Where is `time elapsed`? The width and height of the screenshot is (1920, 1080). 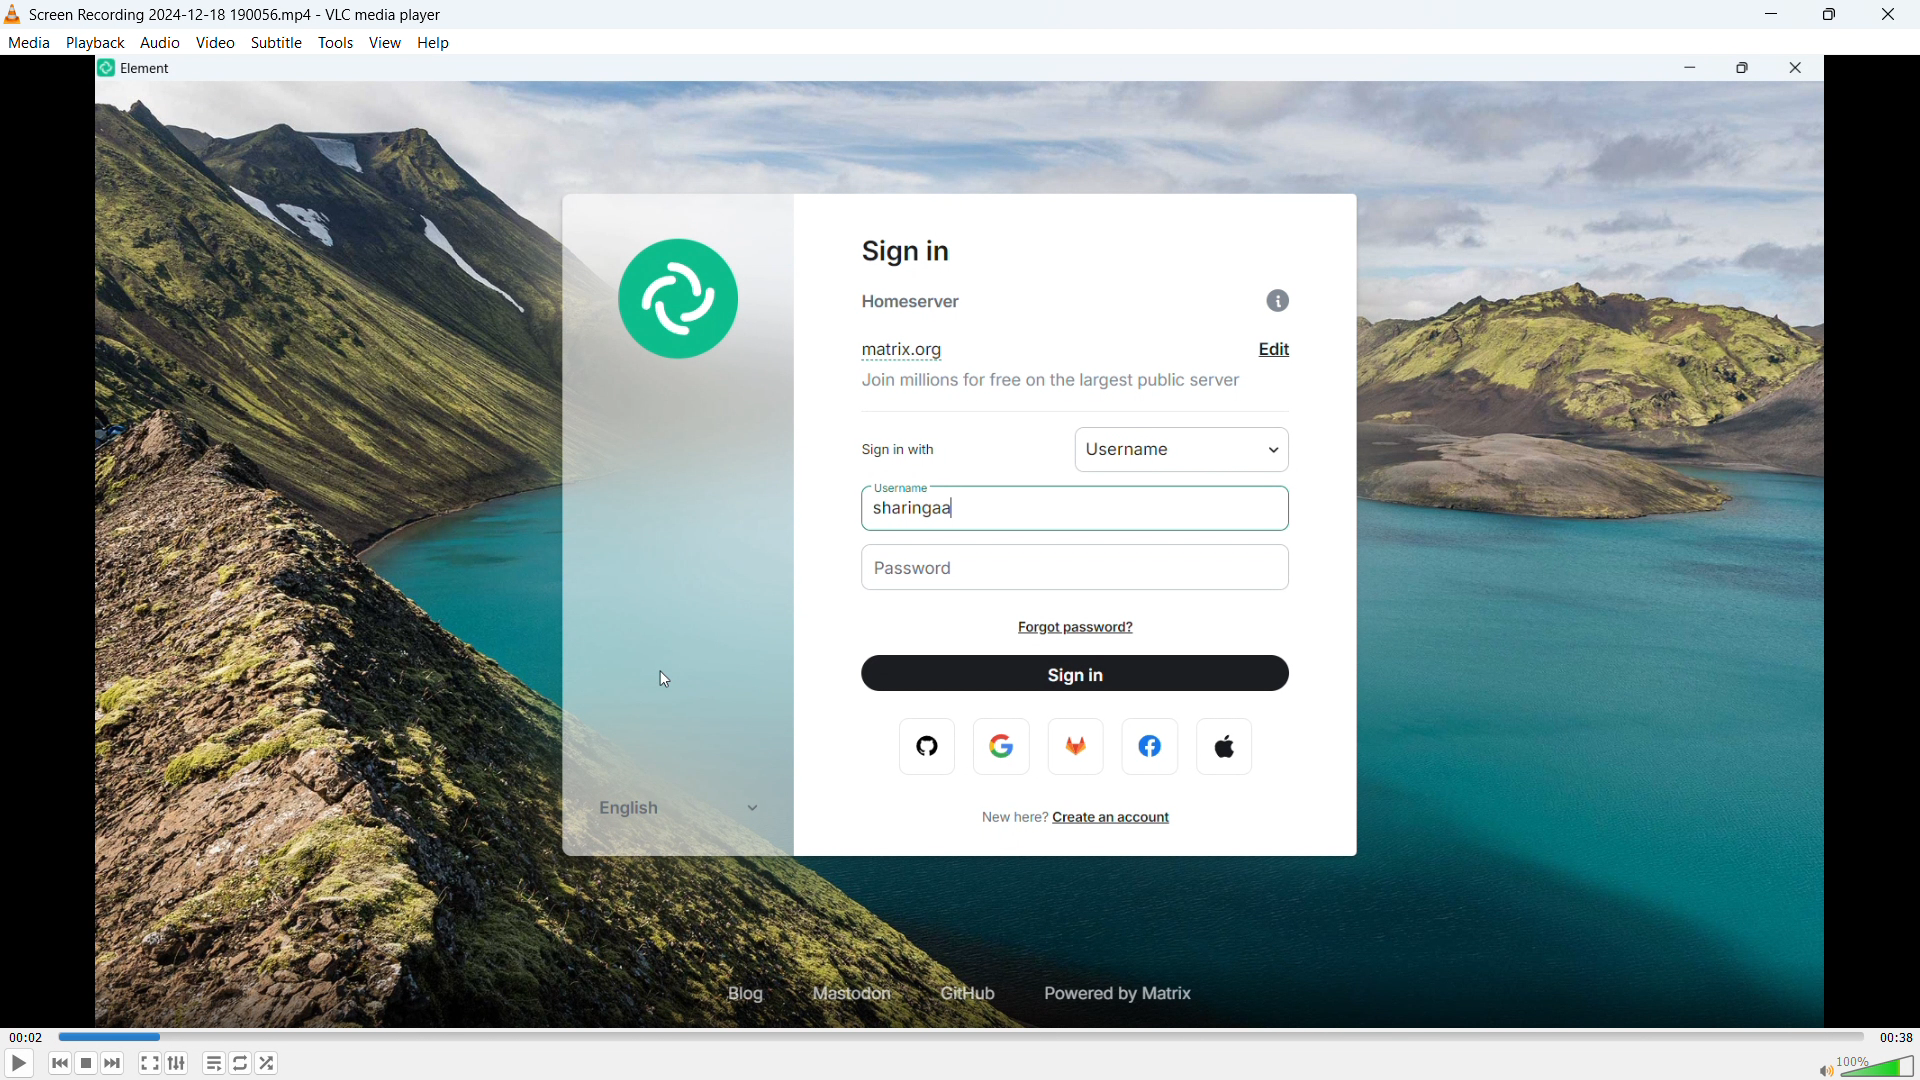 time elapsed is located at coordinates (27, 1038).